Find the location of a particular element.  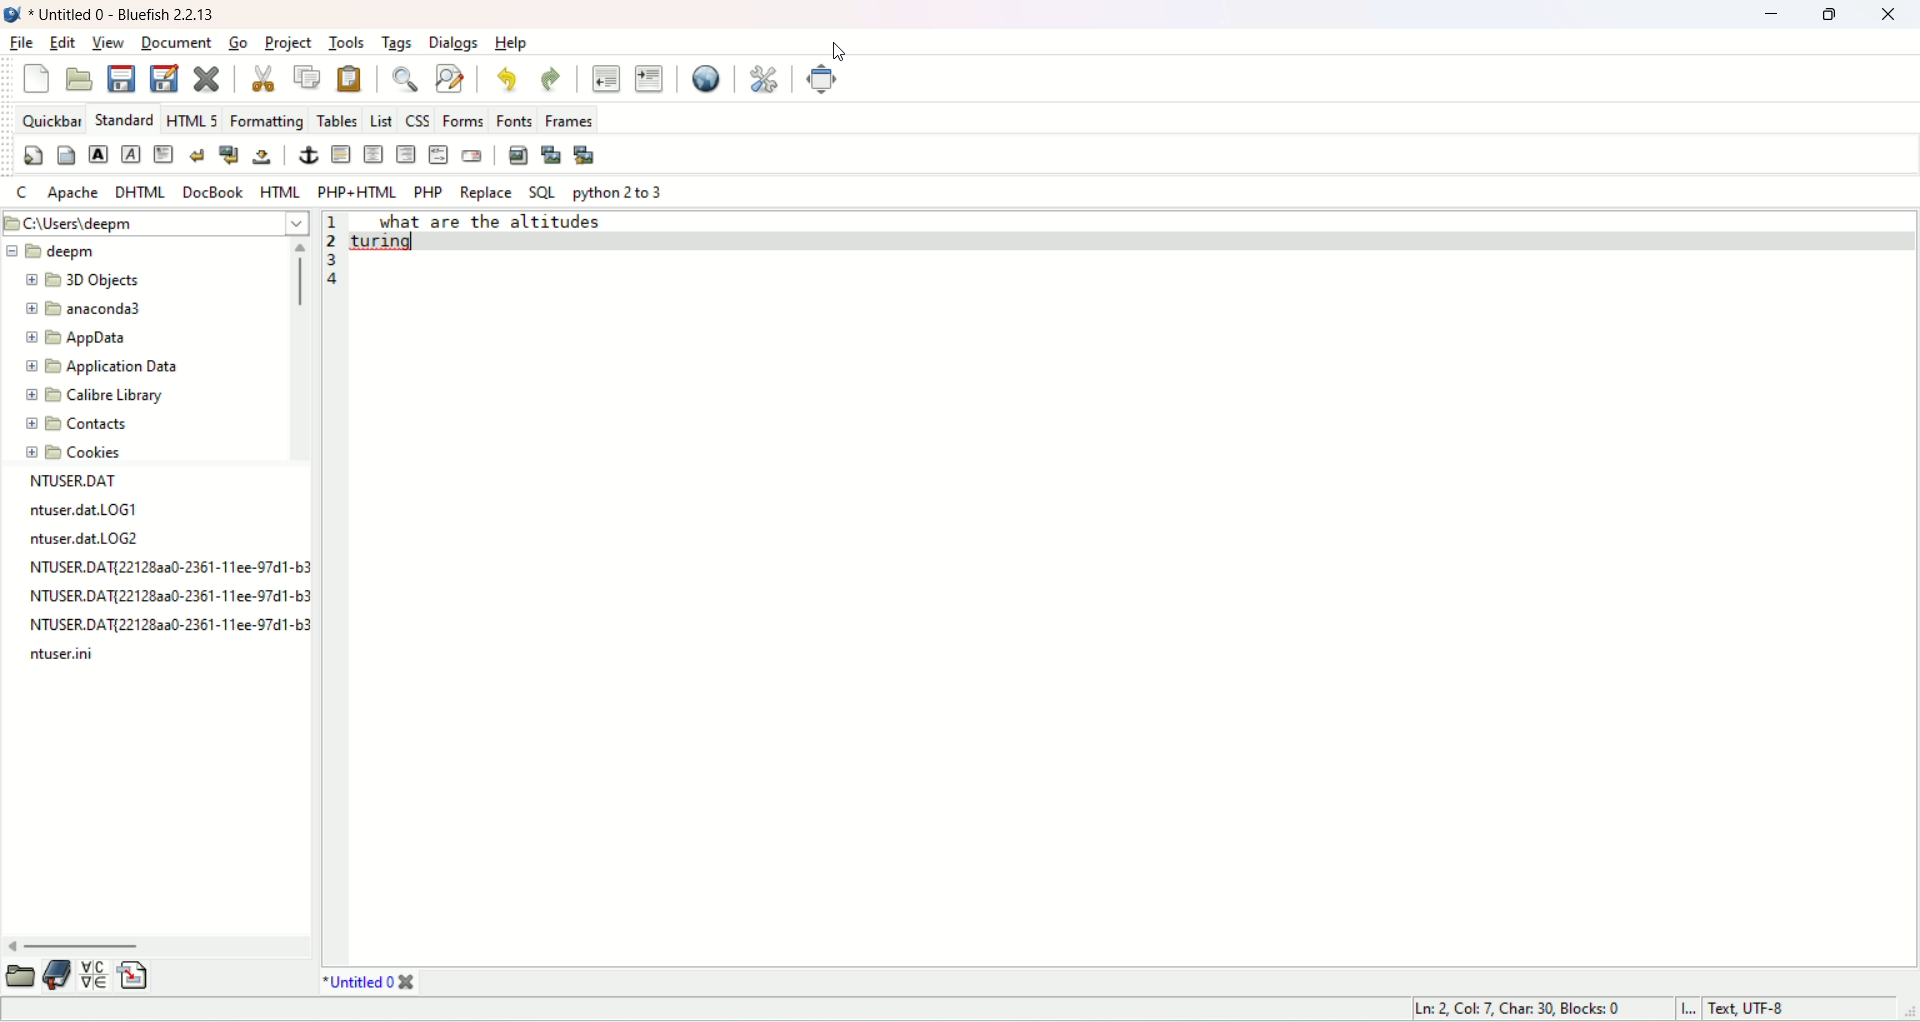

HTML is located at coordinates (278, 190).